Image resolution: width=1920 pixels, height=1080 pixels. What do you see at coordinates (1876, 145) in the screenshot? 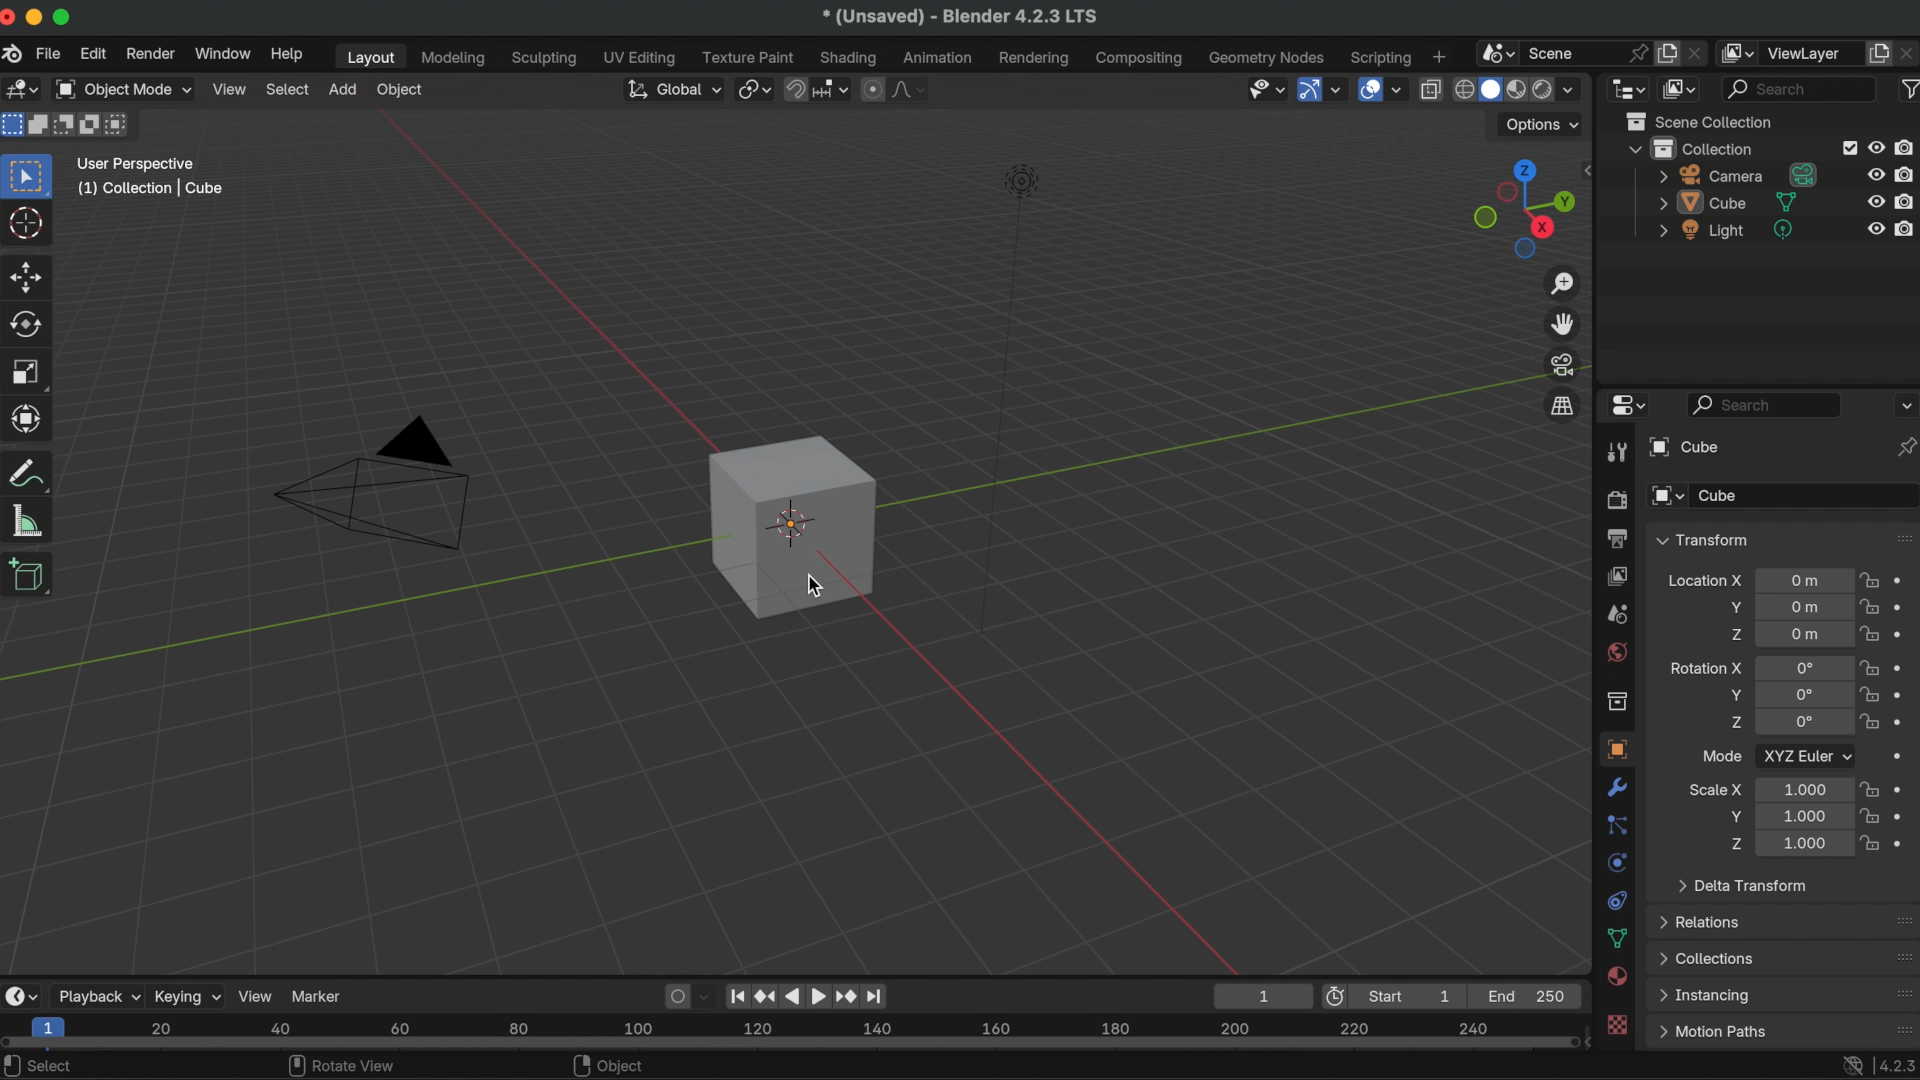
I see `hide in viewport` at bounding box center [1876, 145].